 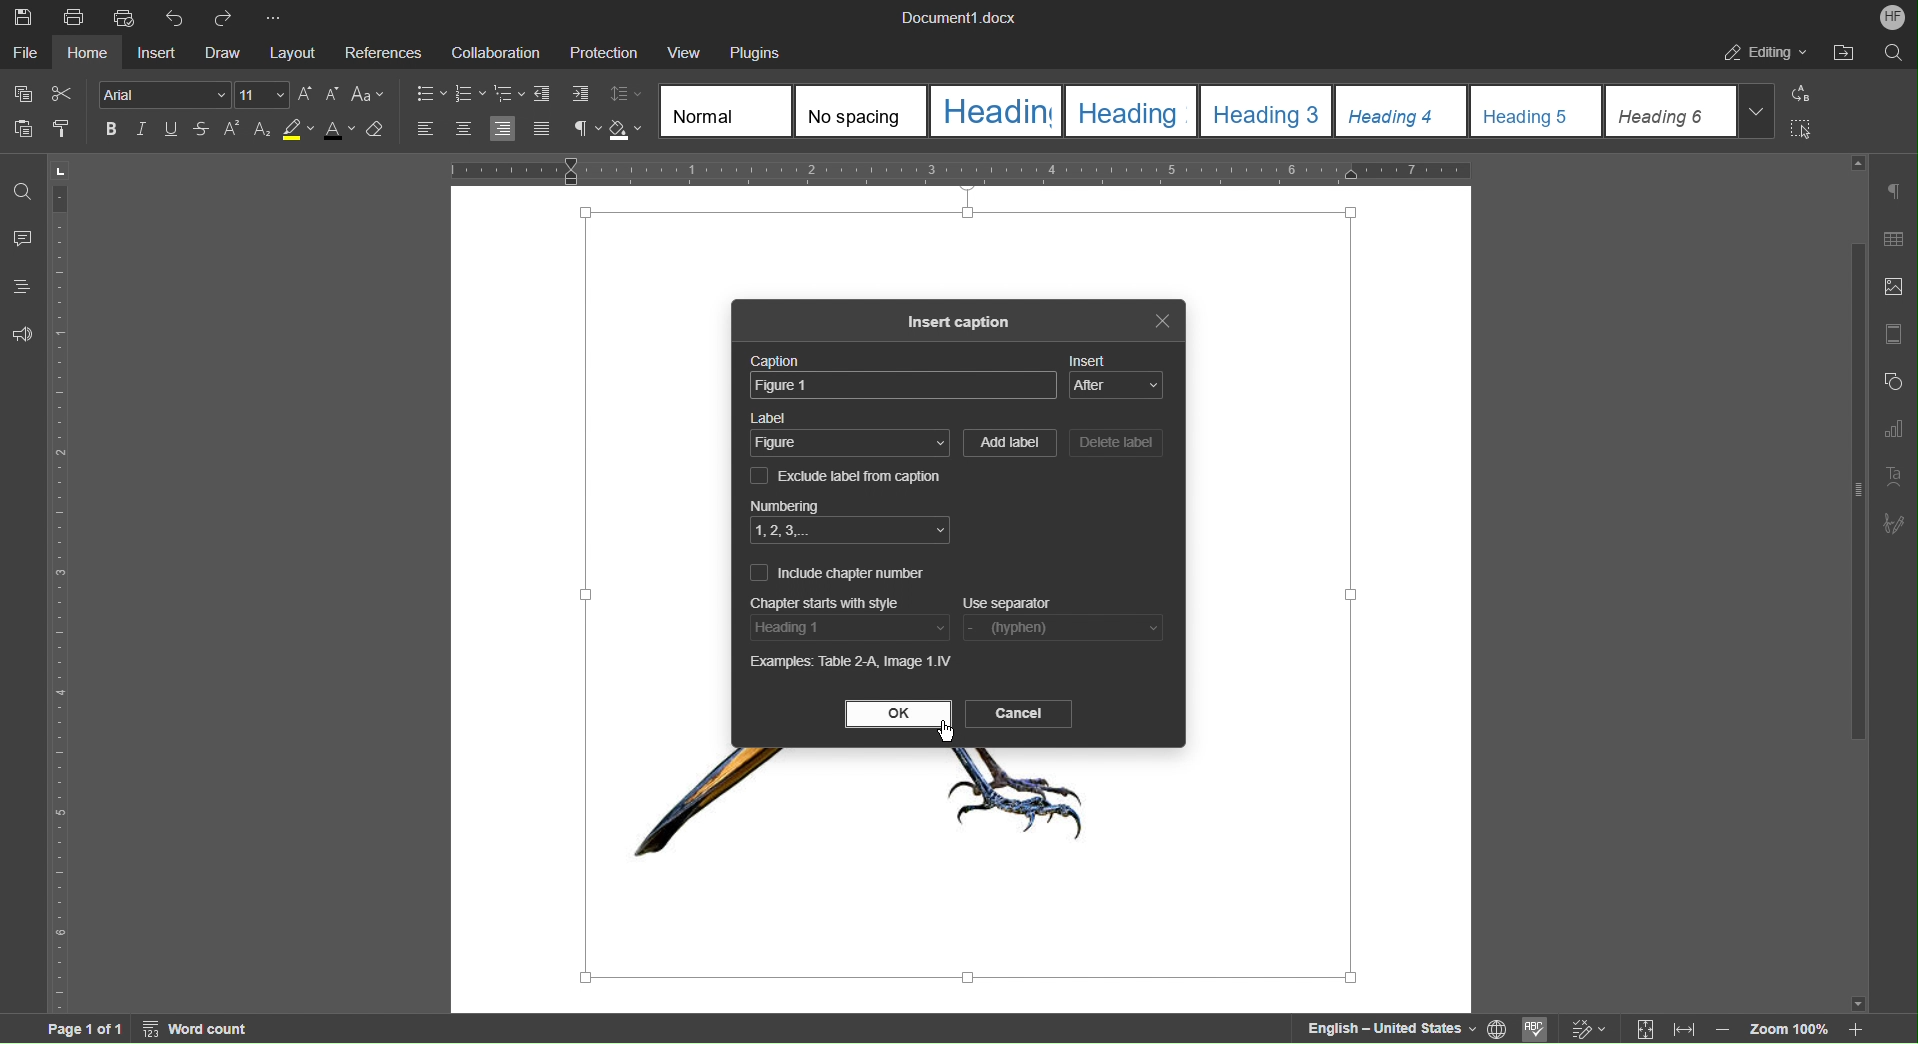 I want to click on Page Template, so click(x=1894, y=330).